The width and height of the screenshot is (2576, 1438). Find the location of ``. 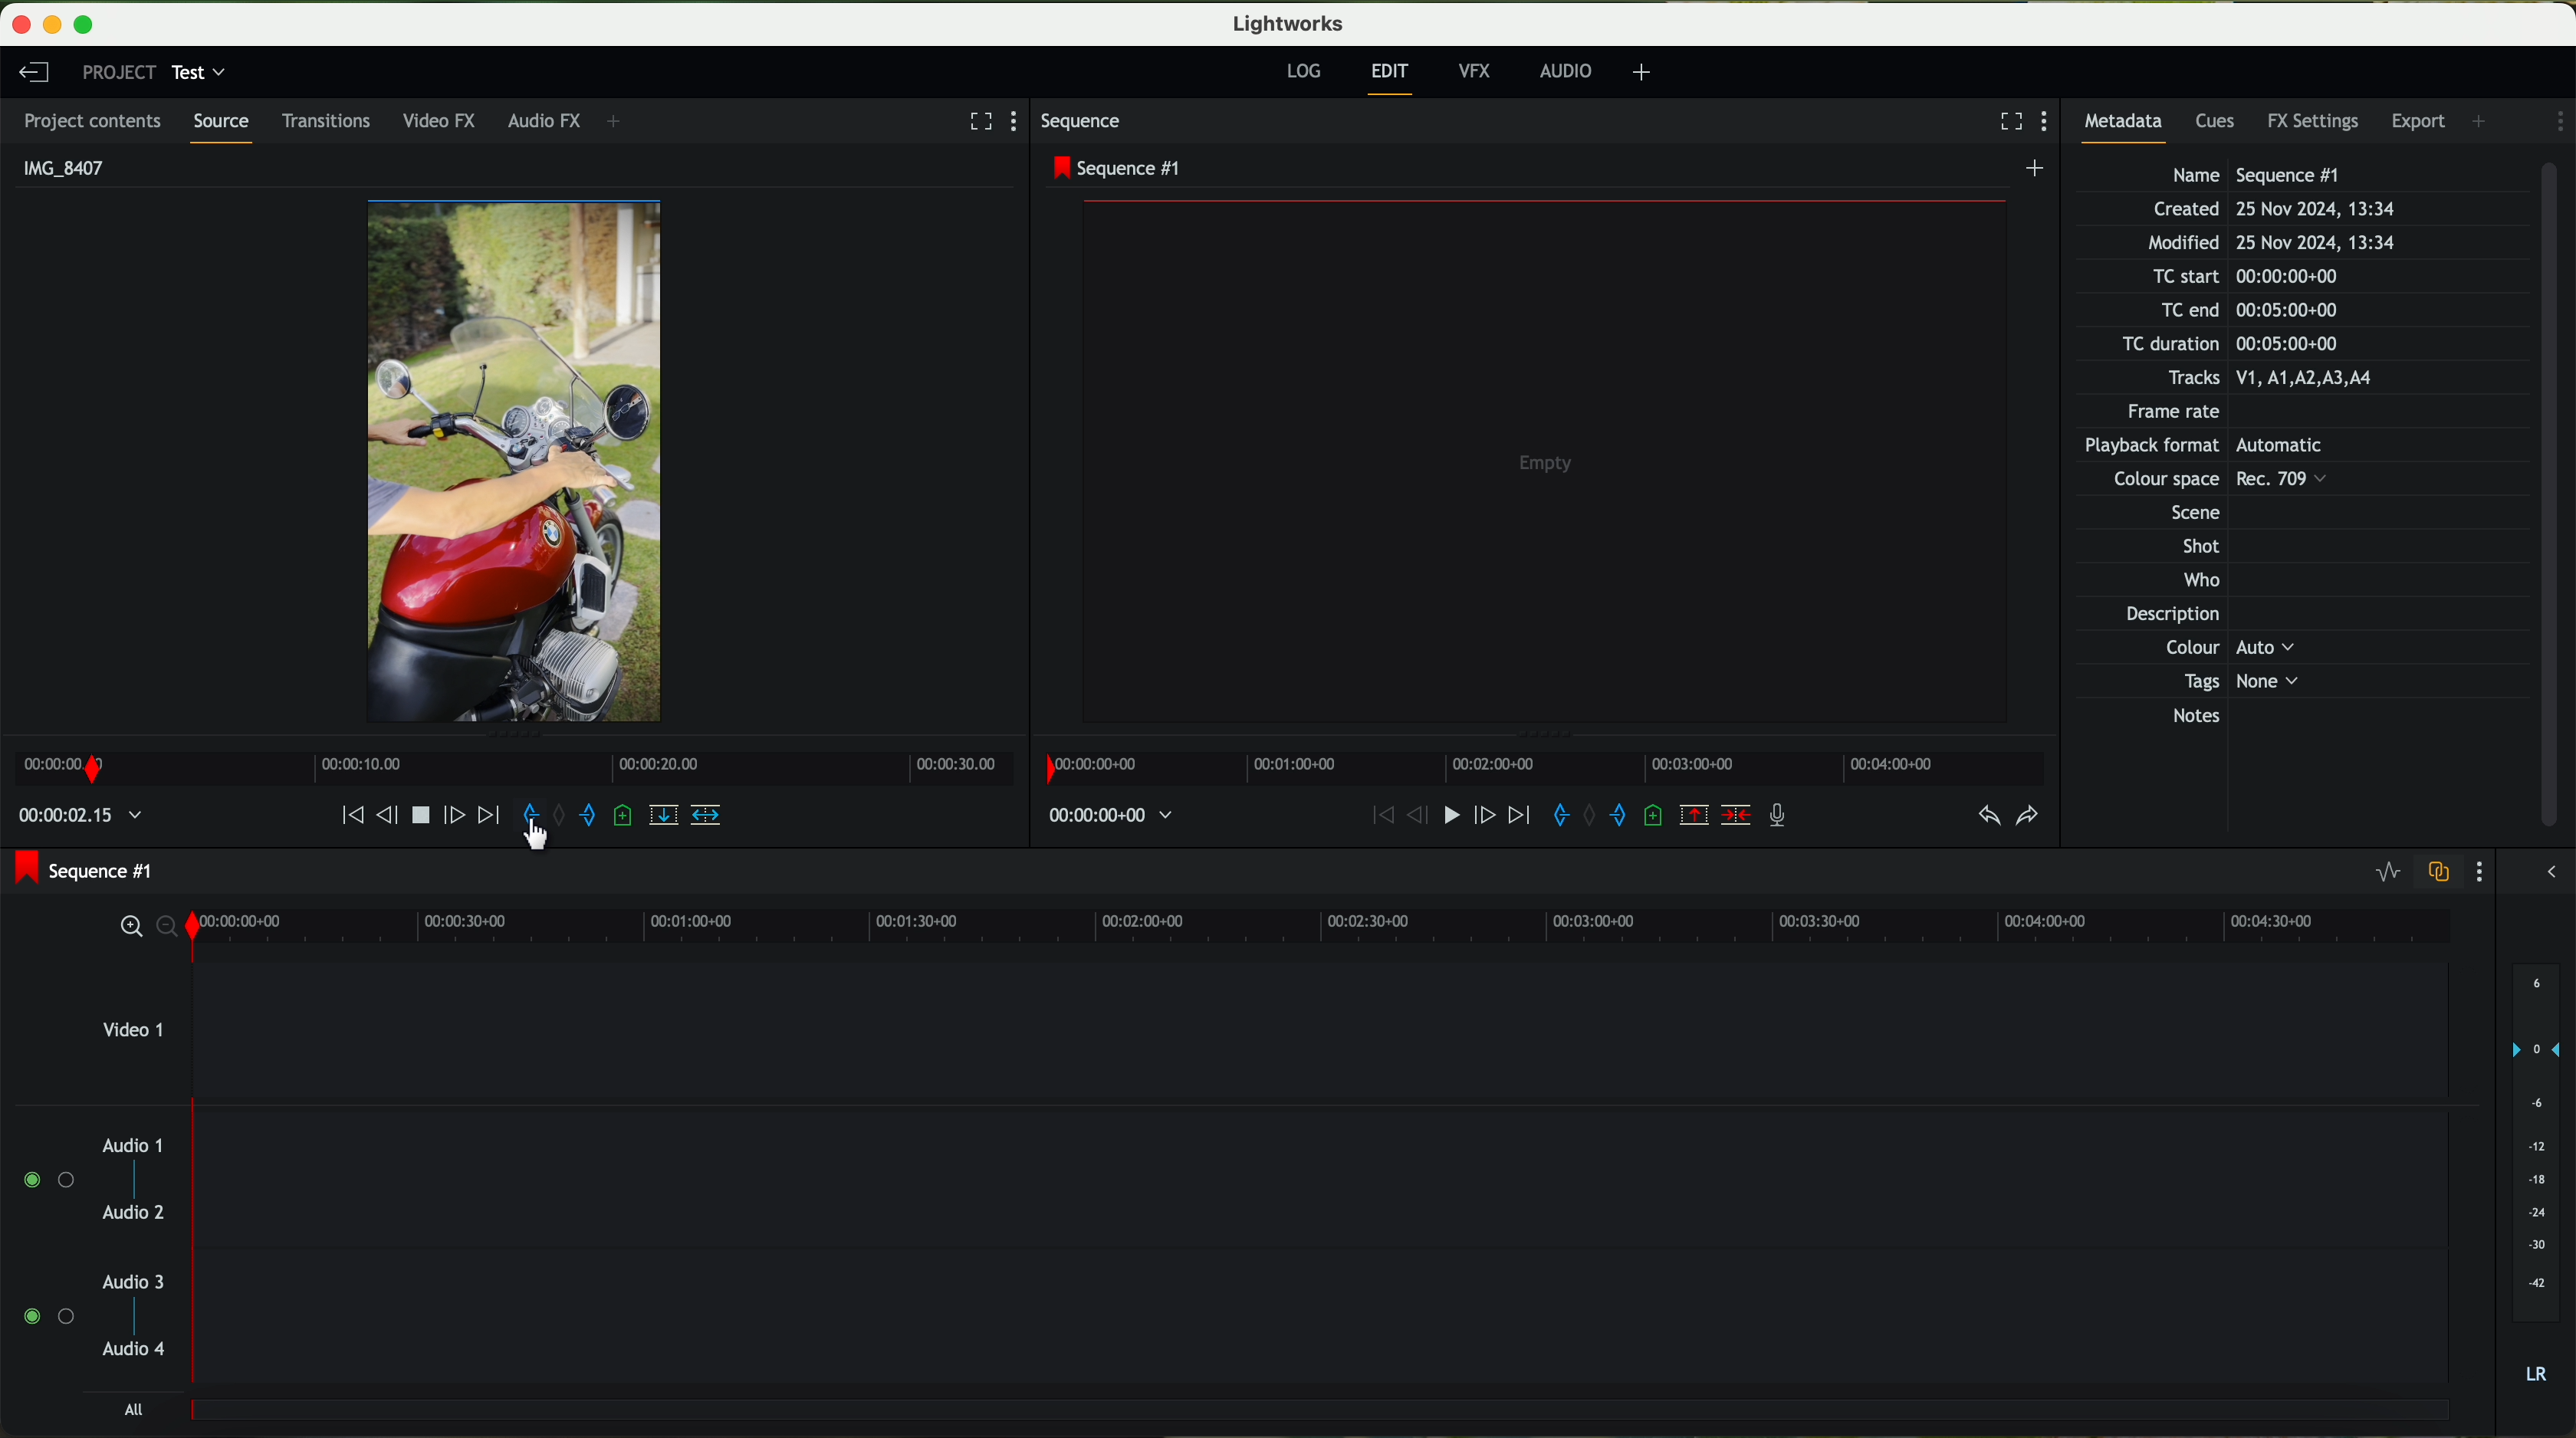

 is located at coordinates (2198, 482).